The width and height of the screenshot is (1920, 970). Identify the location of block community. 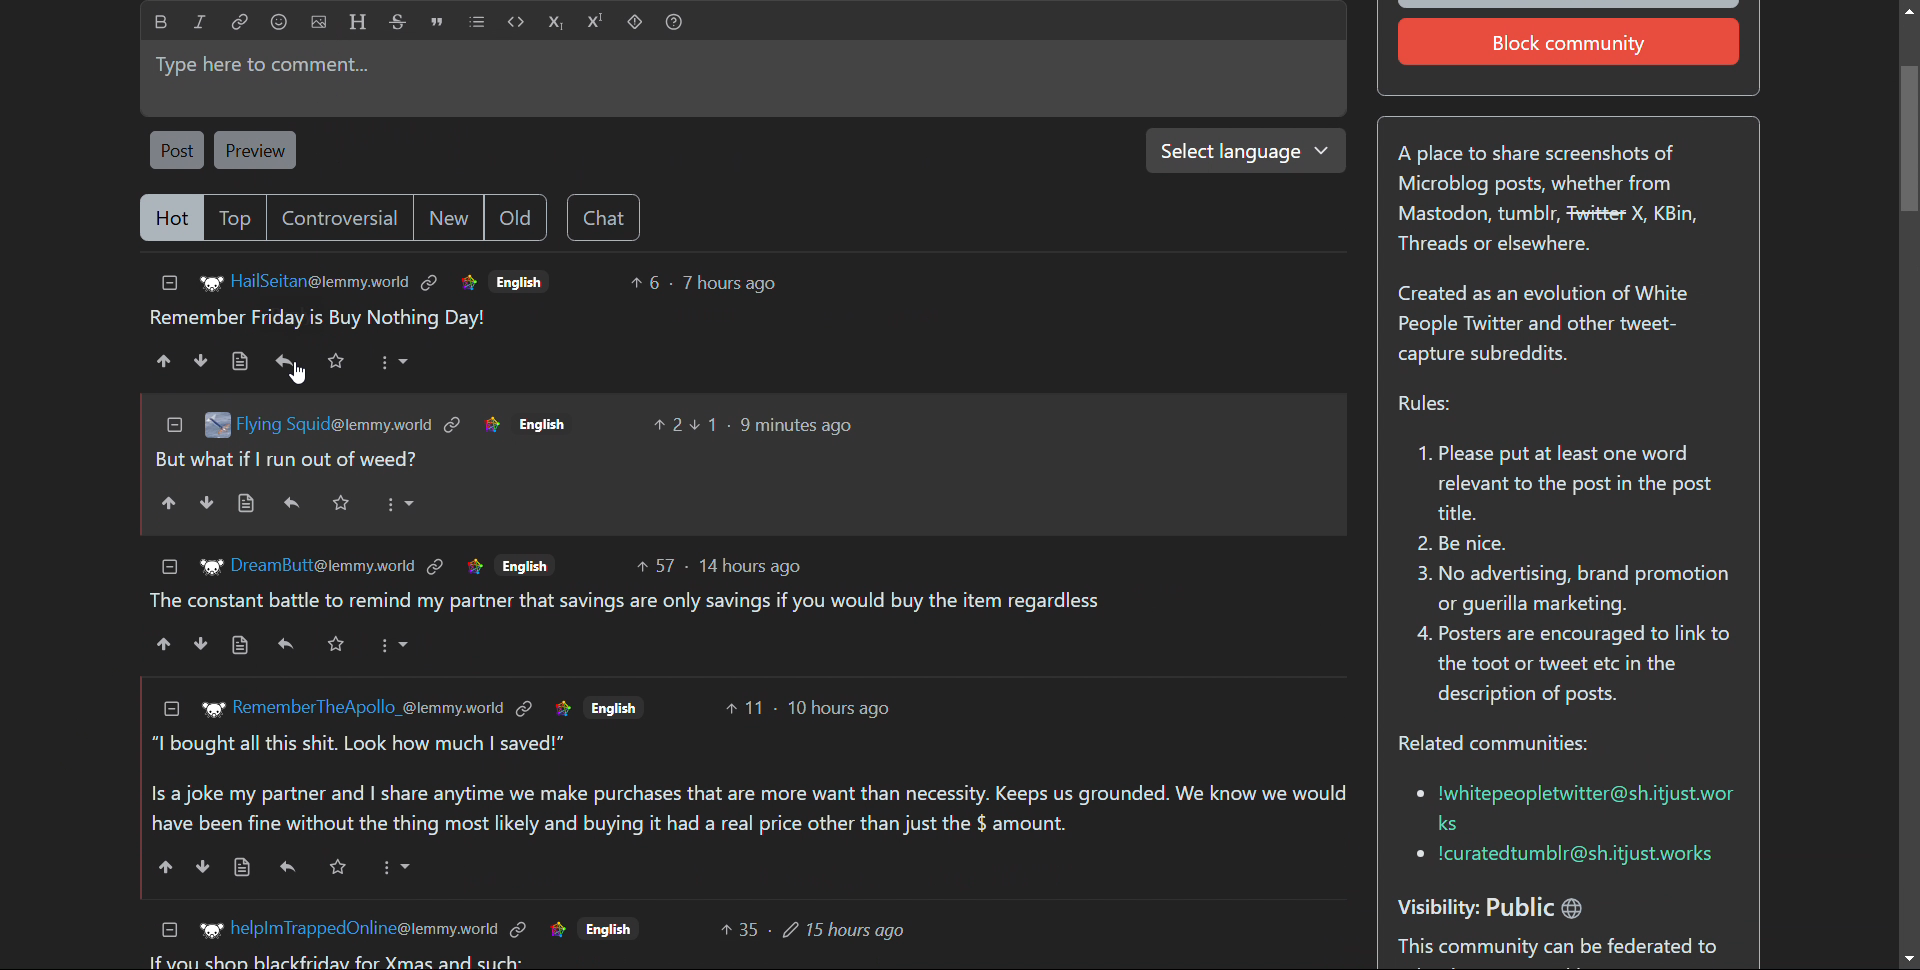
(1570, 42).